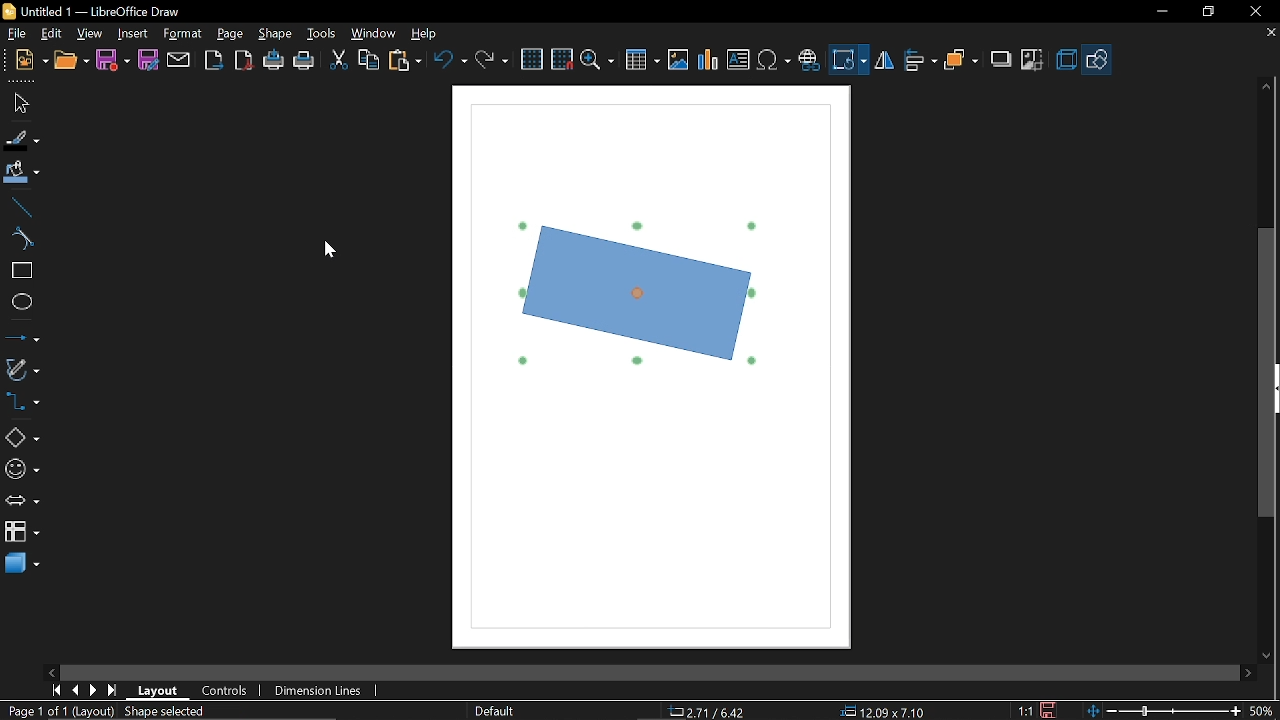 This screenshot has height=720, width=1280. Describe the element at coordinates (53, 32) in the screenshot. I see `Edit` at that location.